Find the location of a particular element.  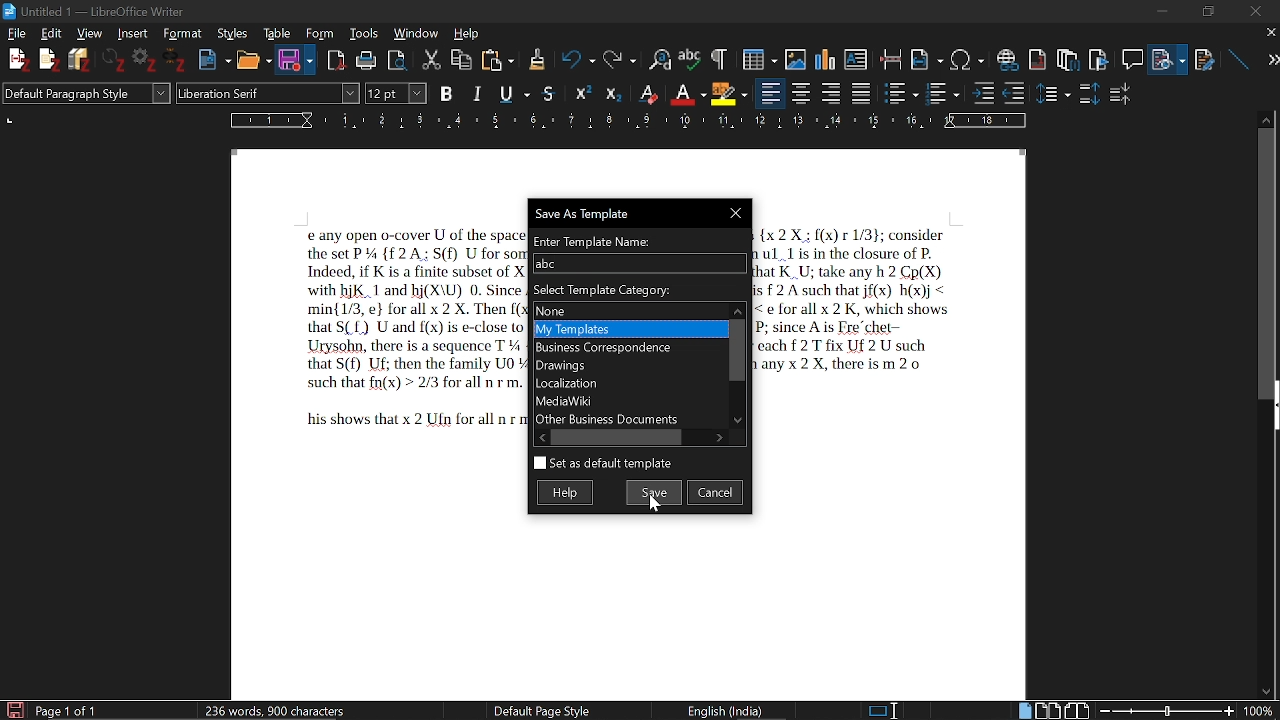

standard selection is located at coordinates (884, 710).